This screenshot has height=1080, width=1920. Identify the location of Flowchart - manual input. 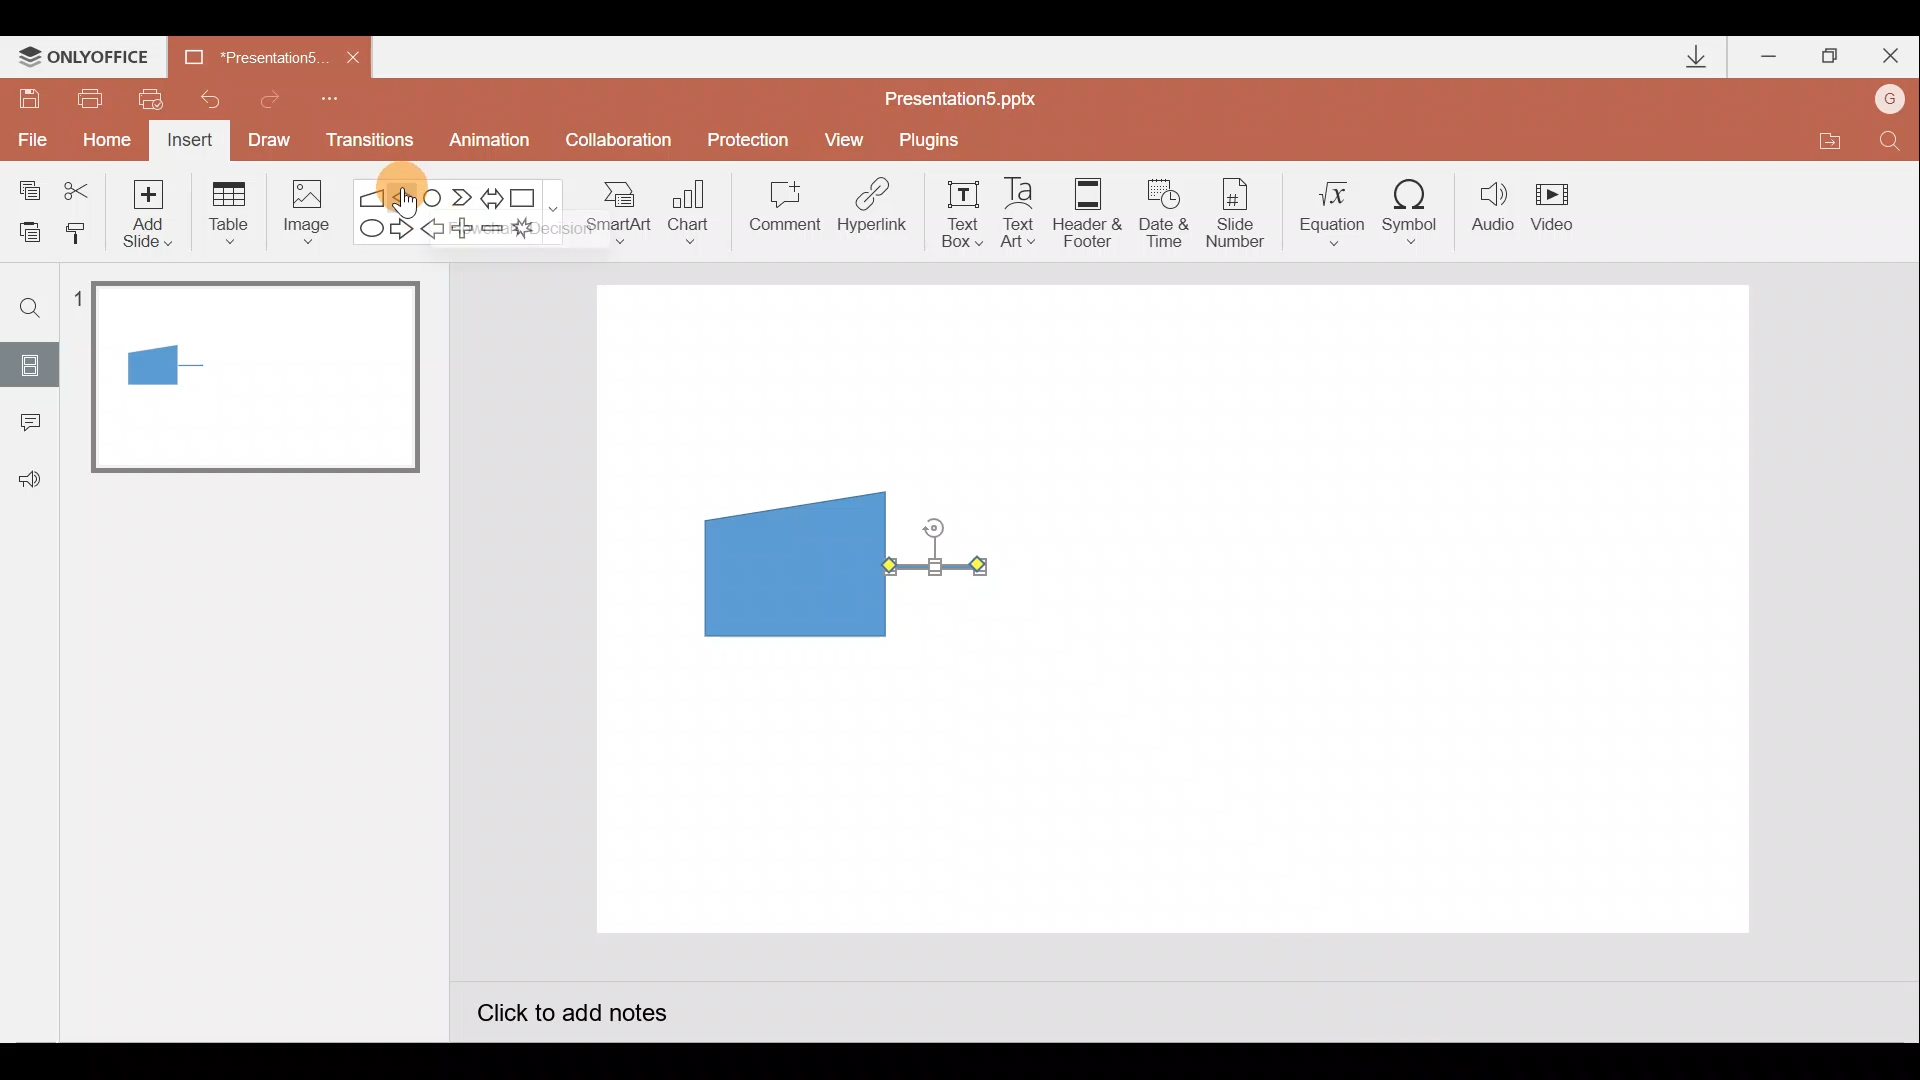
(374, 195).